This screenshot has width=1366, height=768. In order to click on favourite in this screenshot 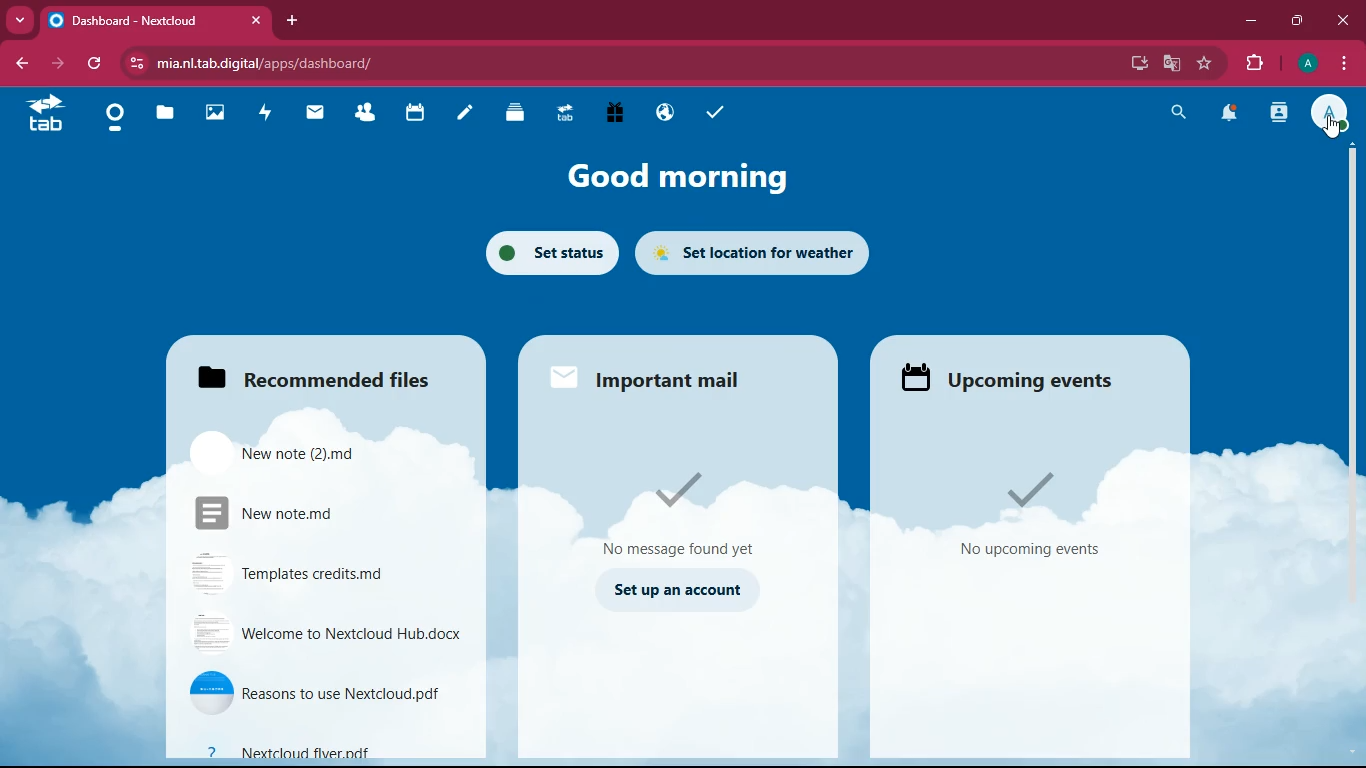, I will do `click(1209, 63)`.